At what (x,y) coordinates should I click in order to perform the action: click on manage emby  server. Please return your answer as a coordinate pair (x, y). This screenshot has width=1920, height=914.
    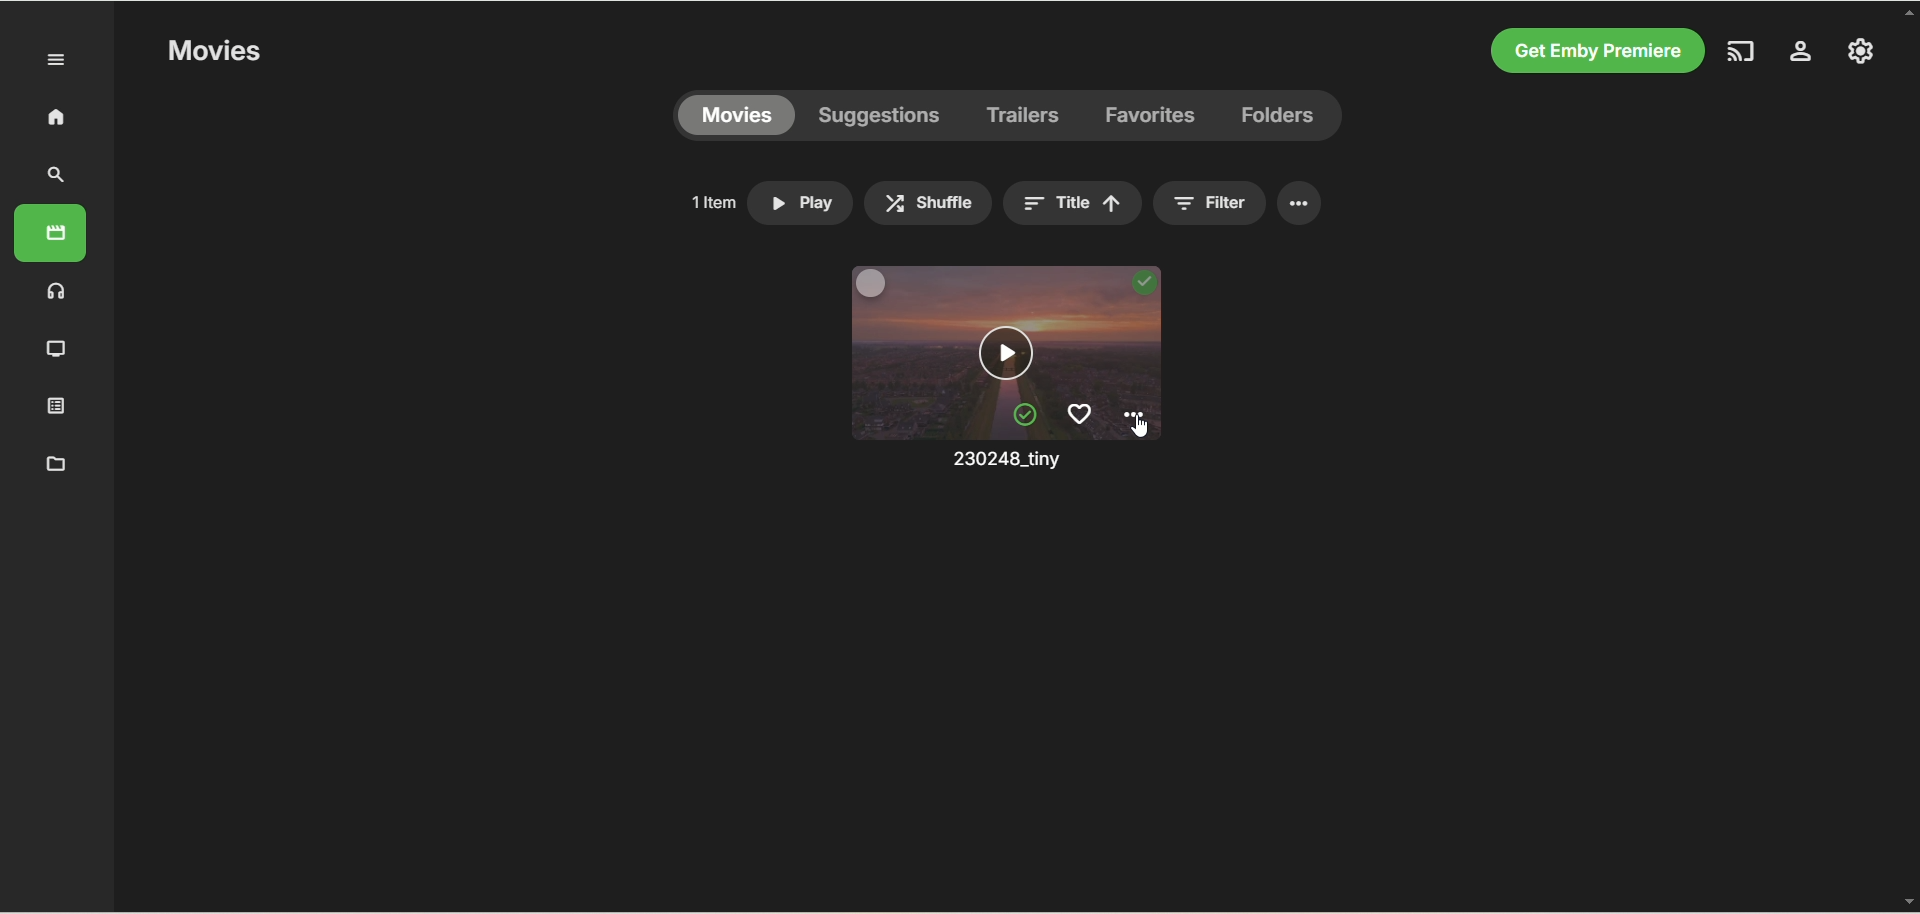
    Looking at the image, I should click on (1861, 50).